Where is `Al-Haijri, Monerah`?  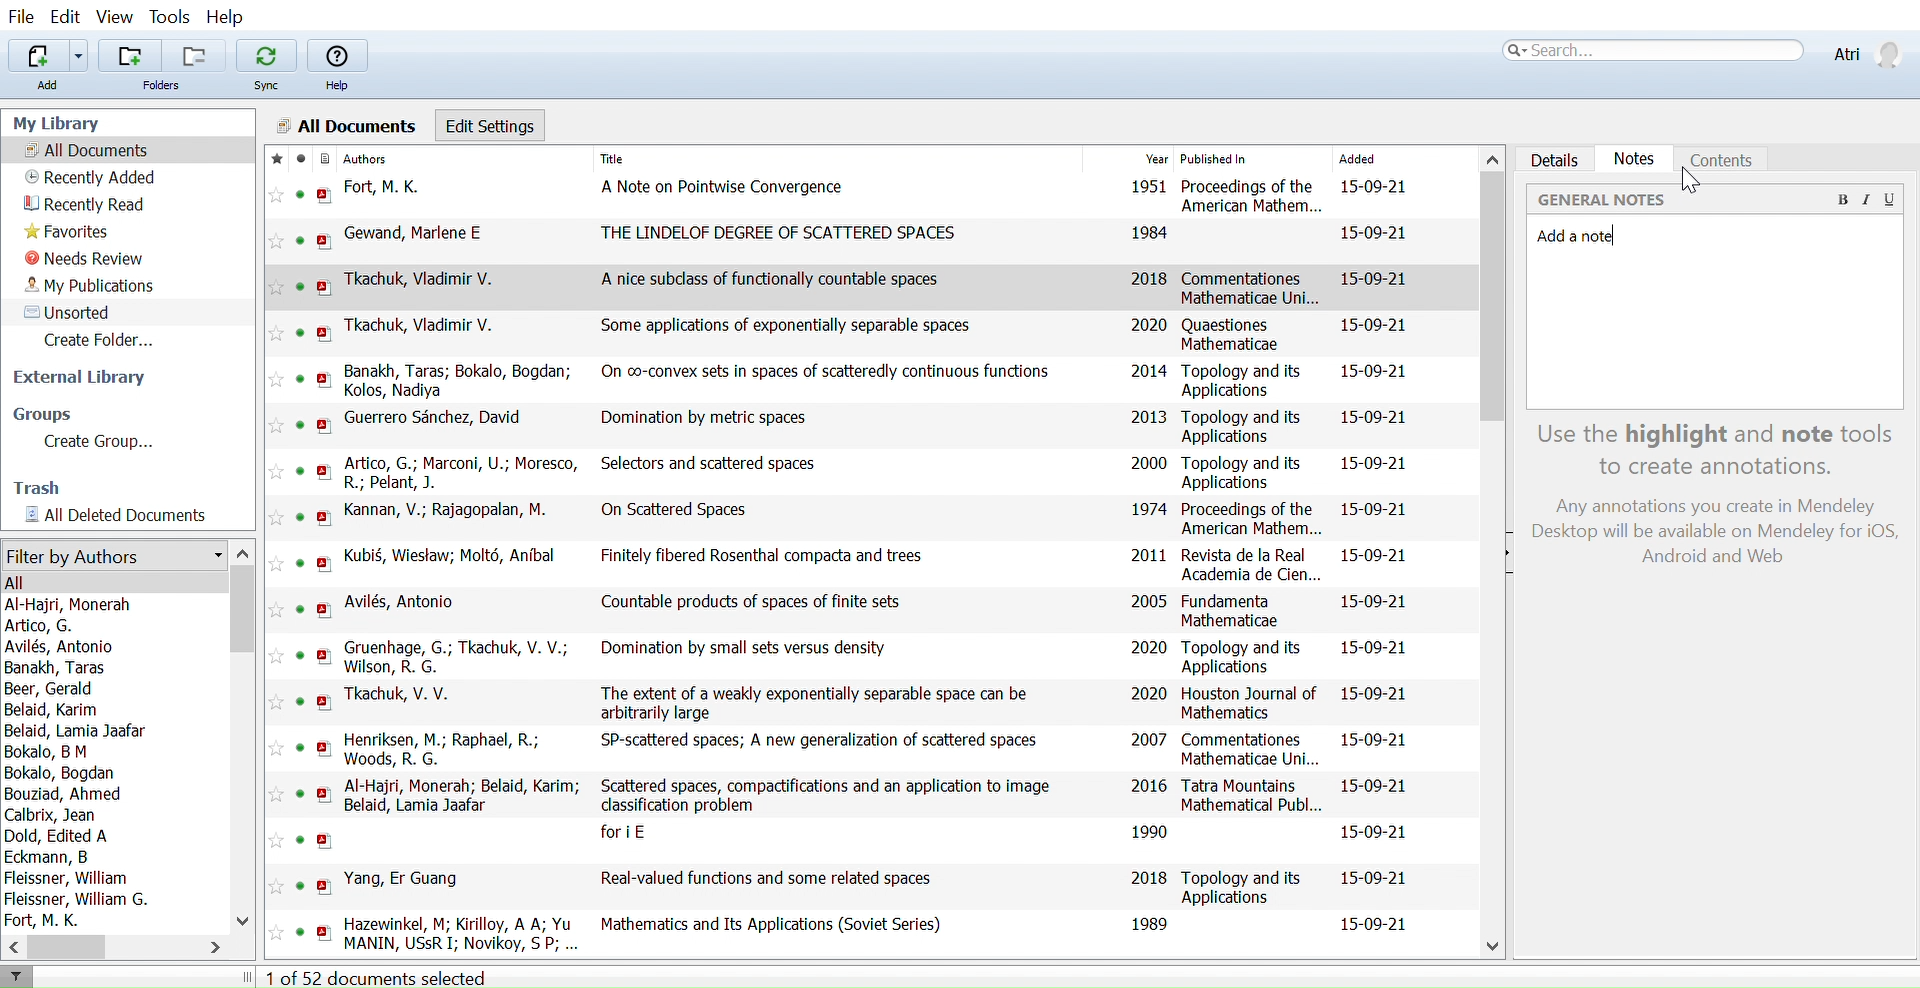 Al-Haijri, Monerah is located at coordinates (77, 604).